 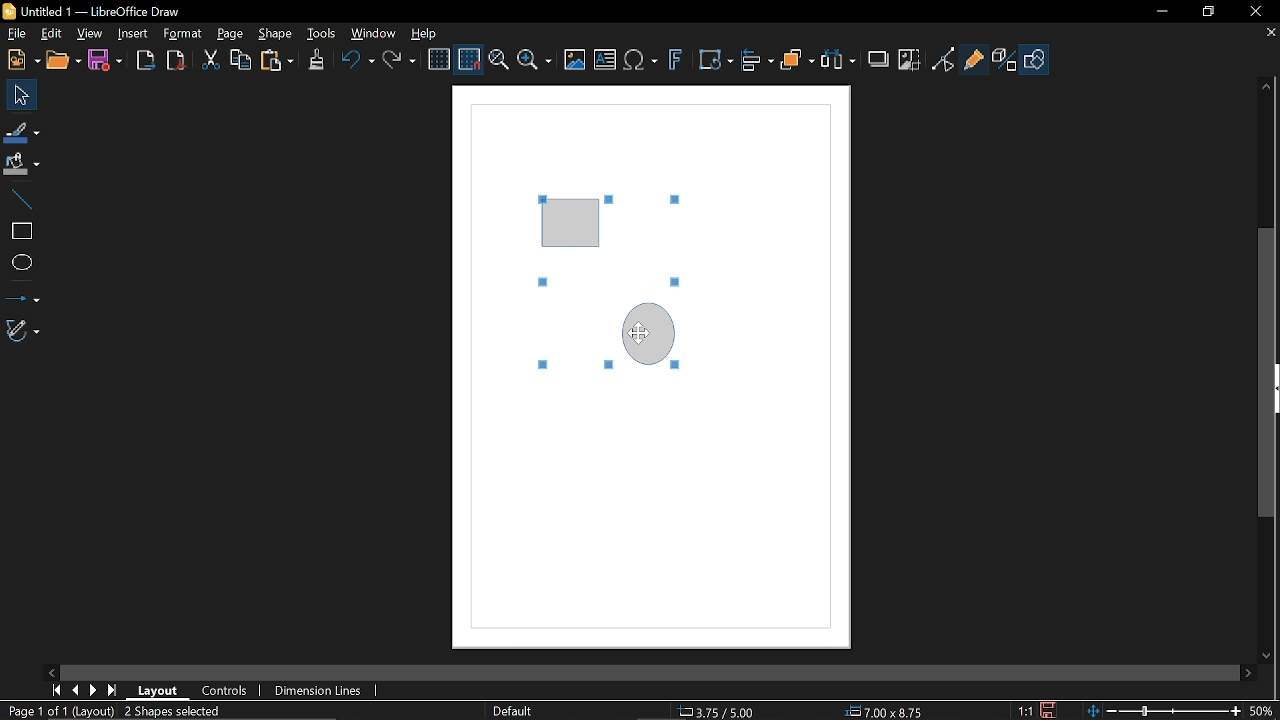 I want to click on Close, so click(x=1258, y=11).